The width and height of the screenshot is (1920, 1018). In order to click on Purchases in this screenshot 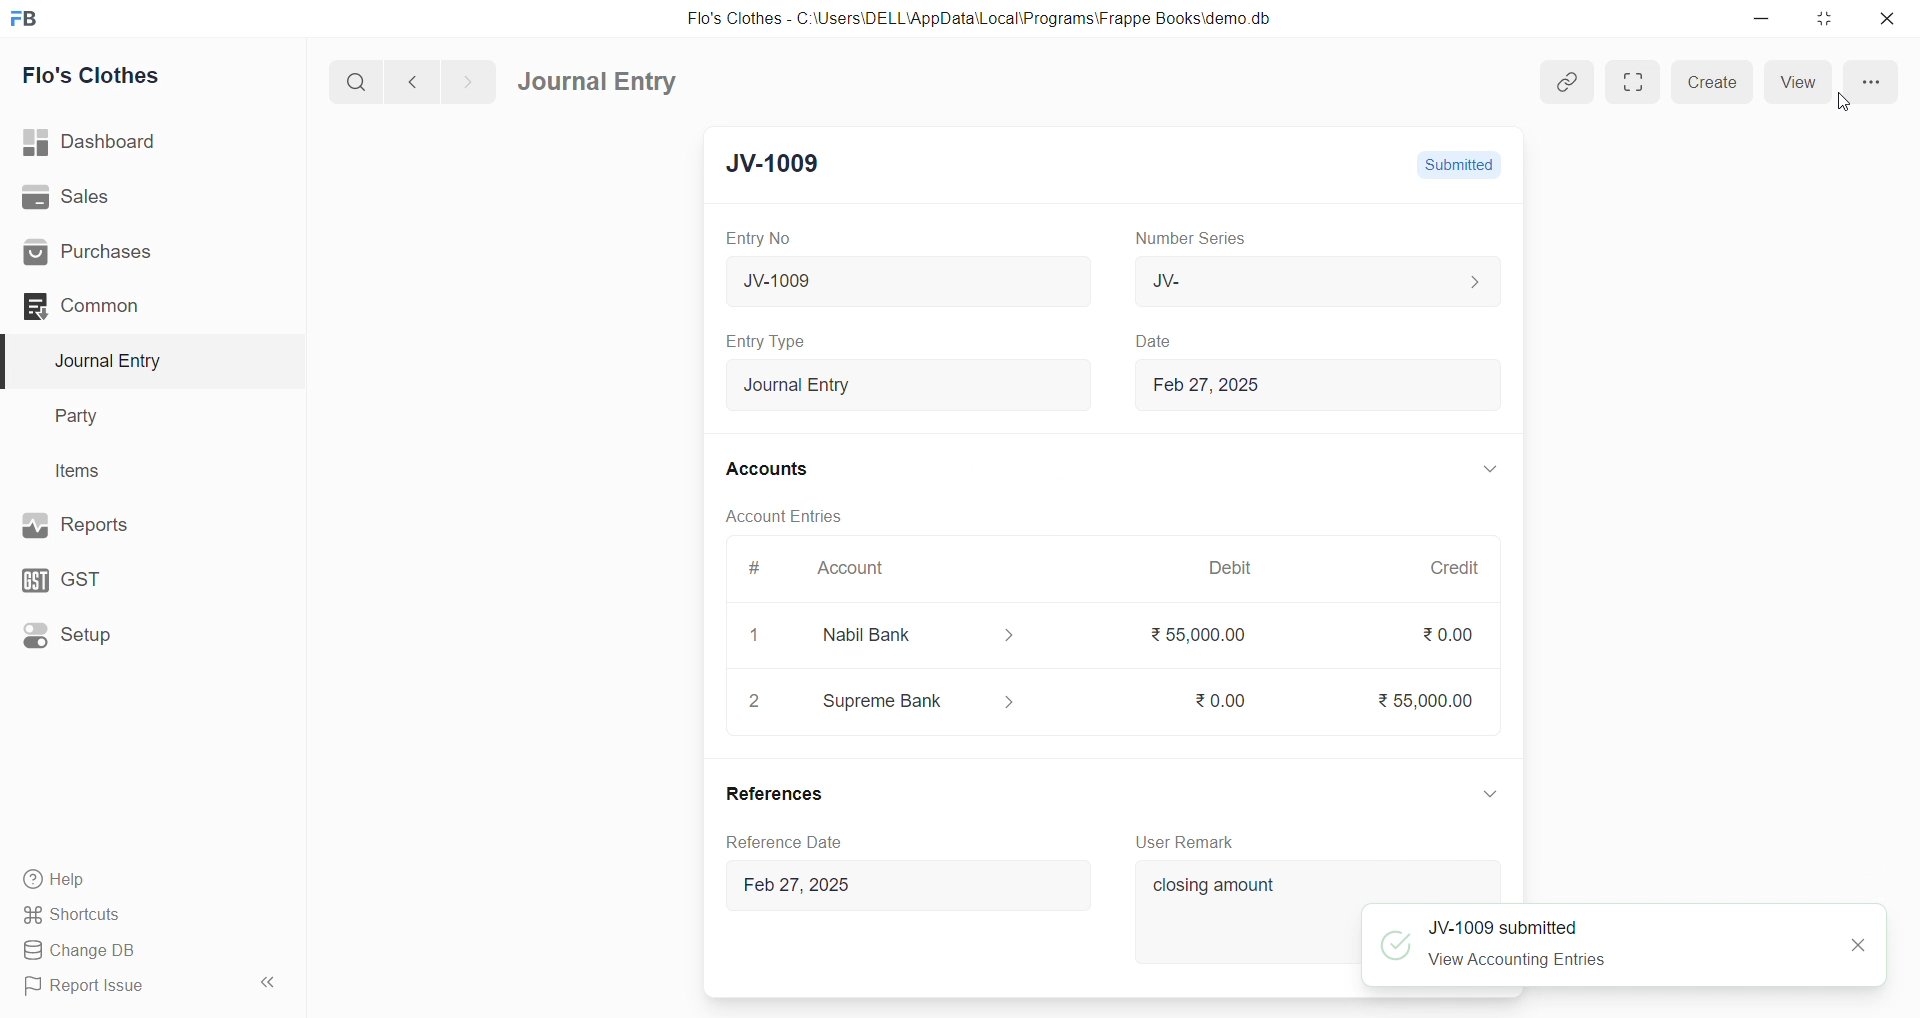, I will do `click(121, 254)`.